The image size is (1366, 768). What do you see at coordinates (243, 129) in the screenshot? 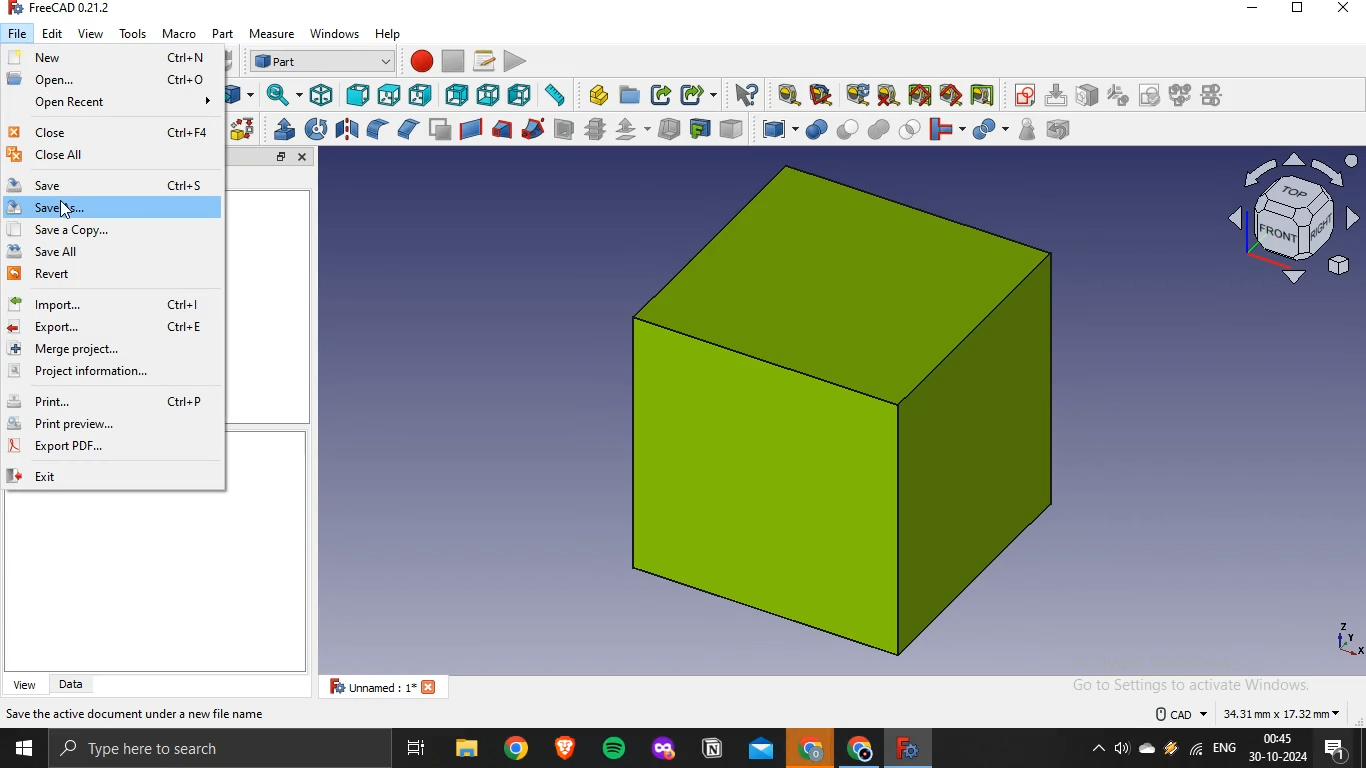
I see `shape builder` at bounding box center [243, 129].